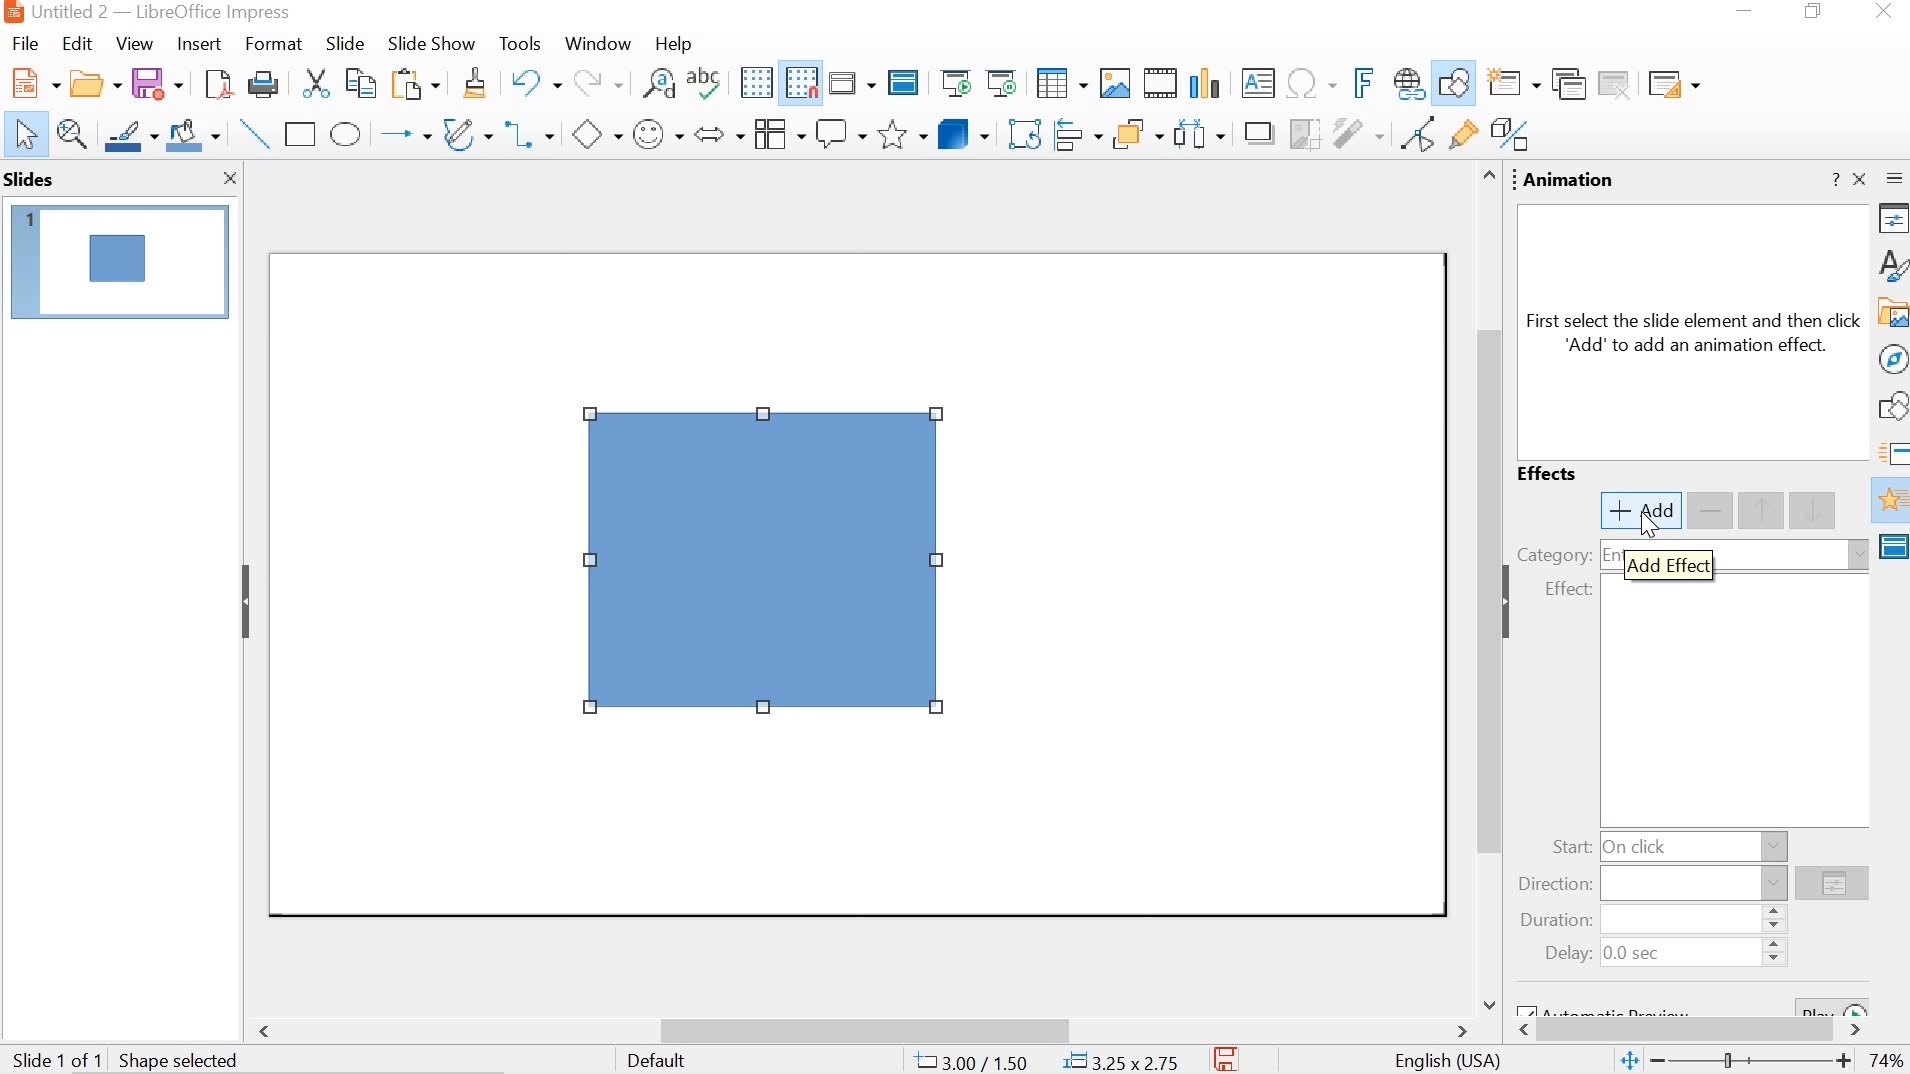  What do you see at coordinates (70, 132) in the screenshot?
I see `zoom & pan` at bounding box center [70, 132].